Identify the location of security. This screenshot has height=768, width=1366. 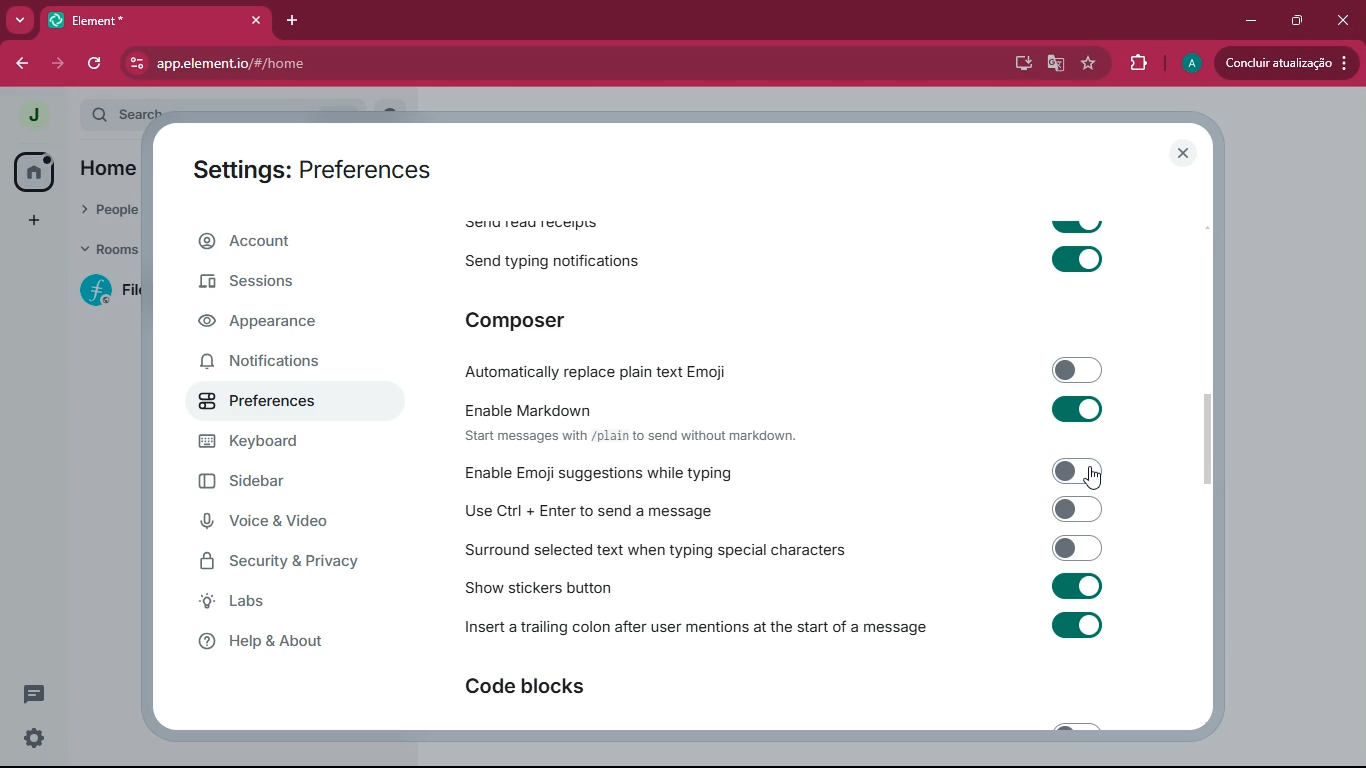
(297, 563).